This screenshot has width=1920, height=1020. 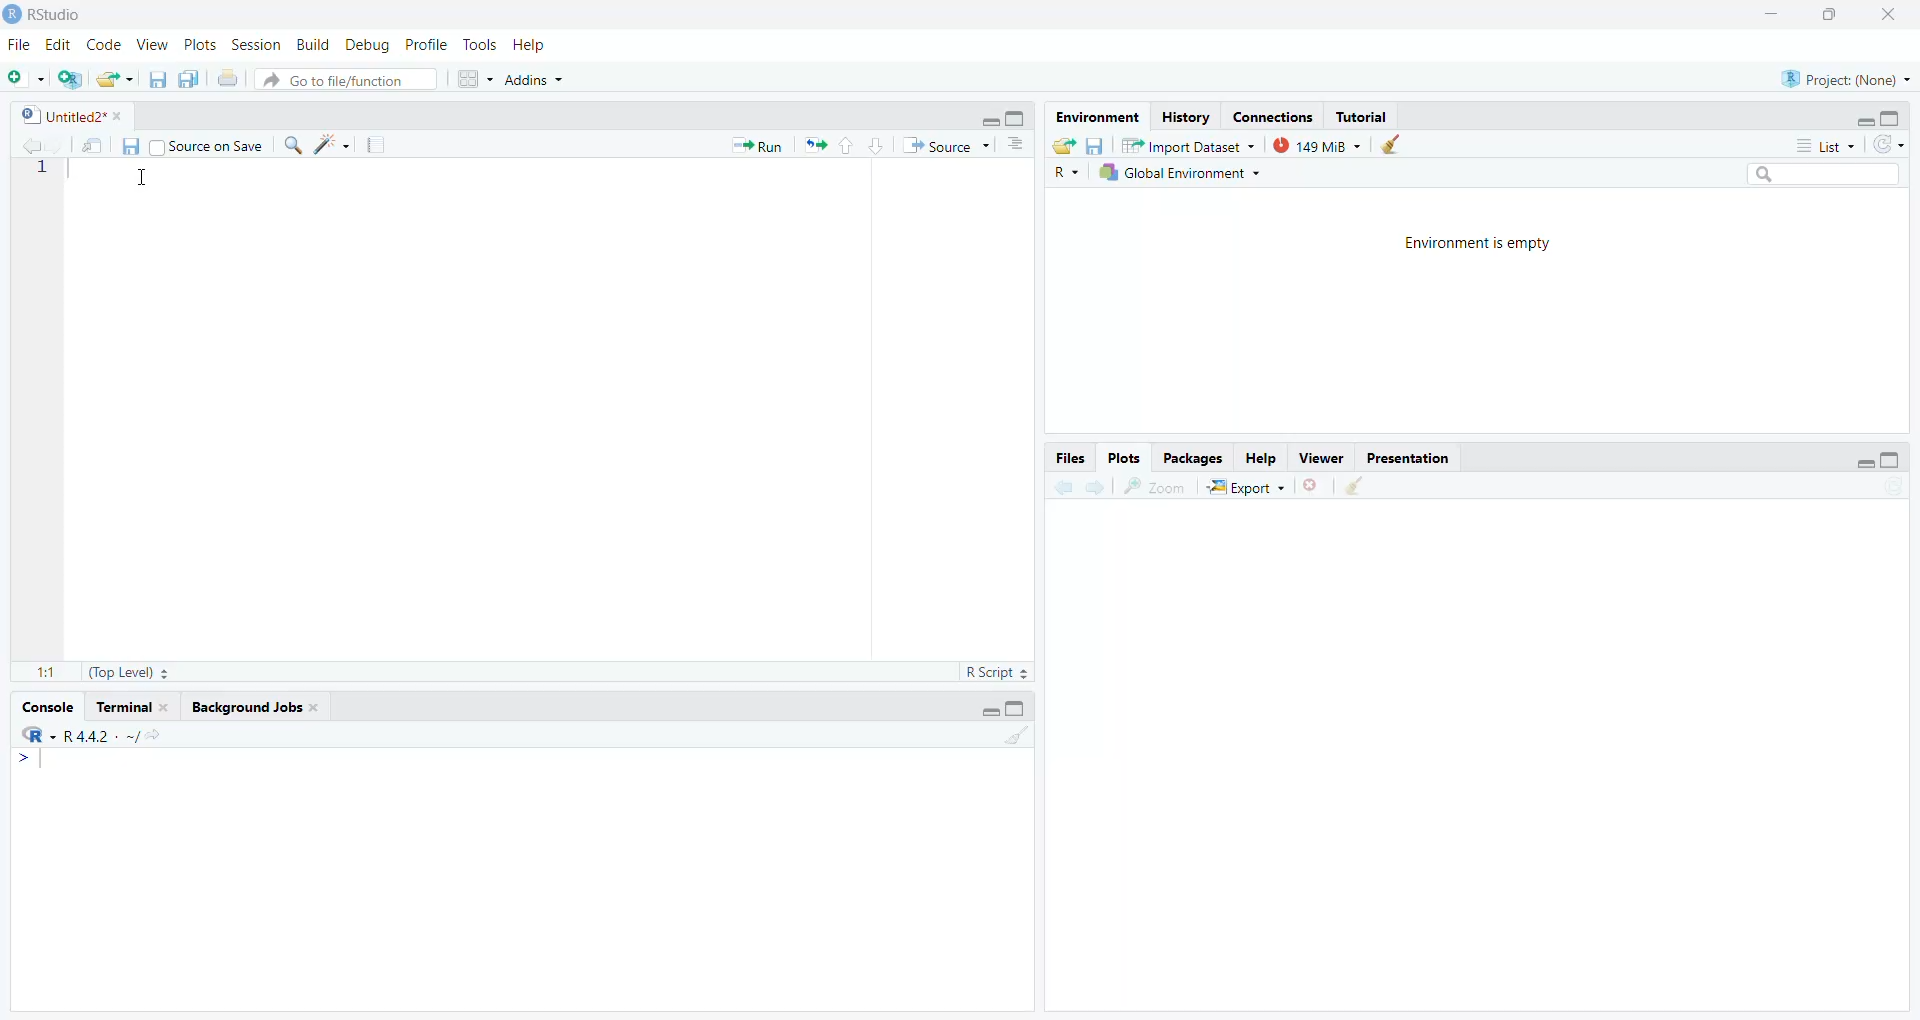 I want to click on Presentation, so click(x=1407, y=456).